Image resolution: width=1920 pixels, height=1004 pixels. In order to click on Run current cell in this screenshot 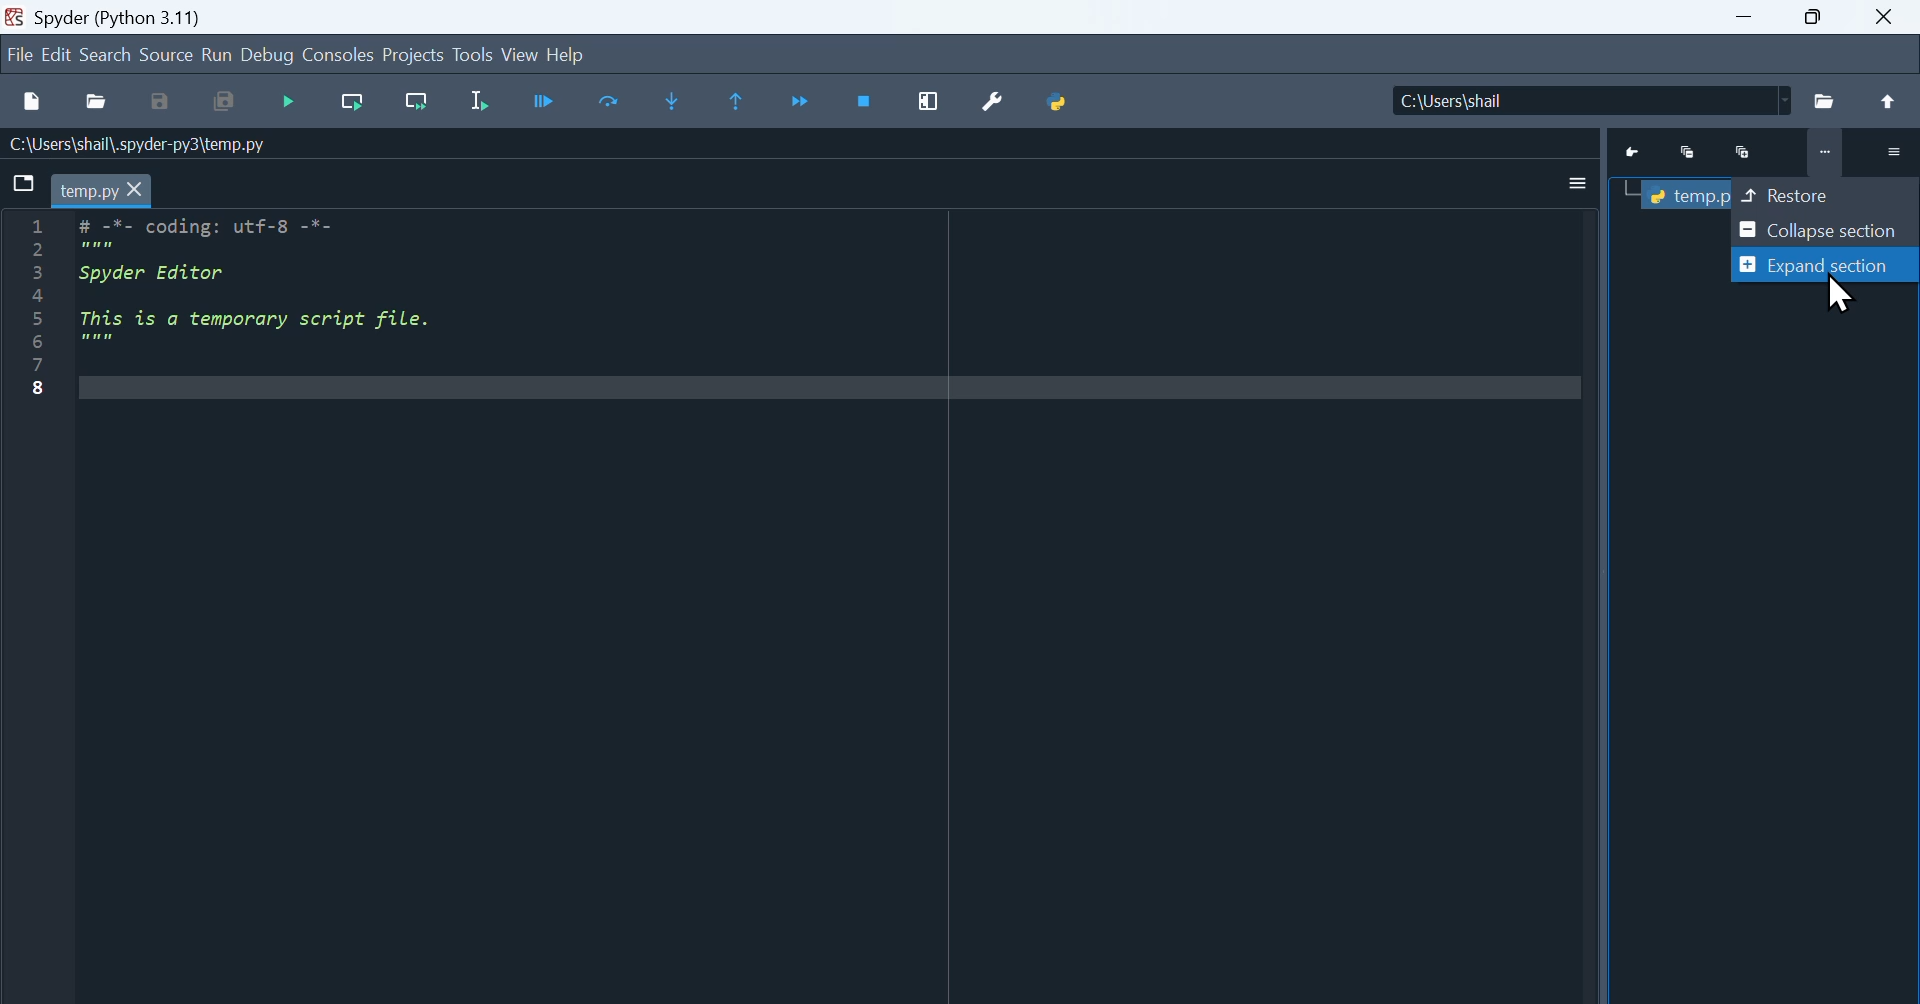, I will do `click(353, 103)`.